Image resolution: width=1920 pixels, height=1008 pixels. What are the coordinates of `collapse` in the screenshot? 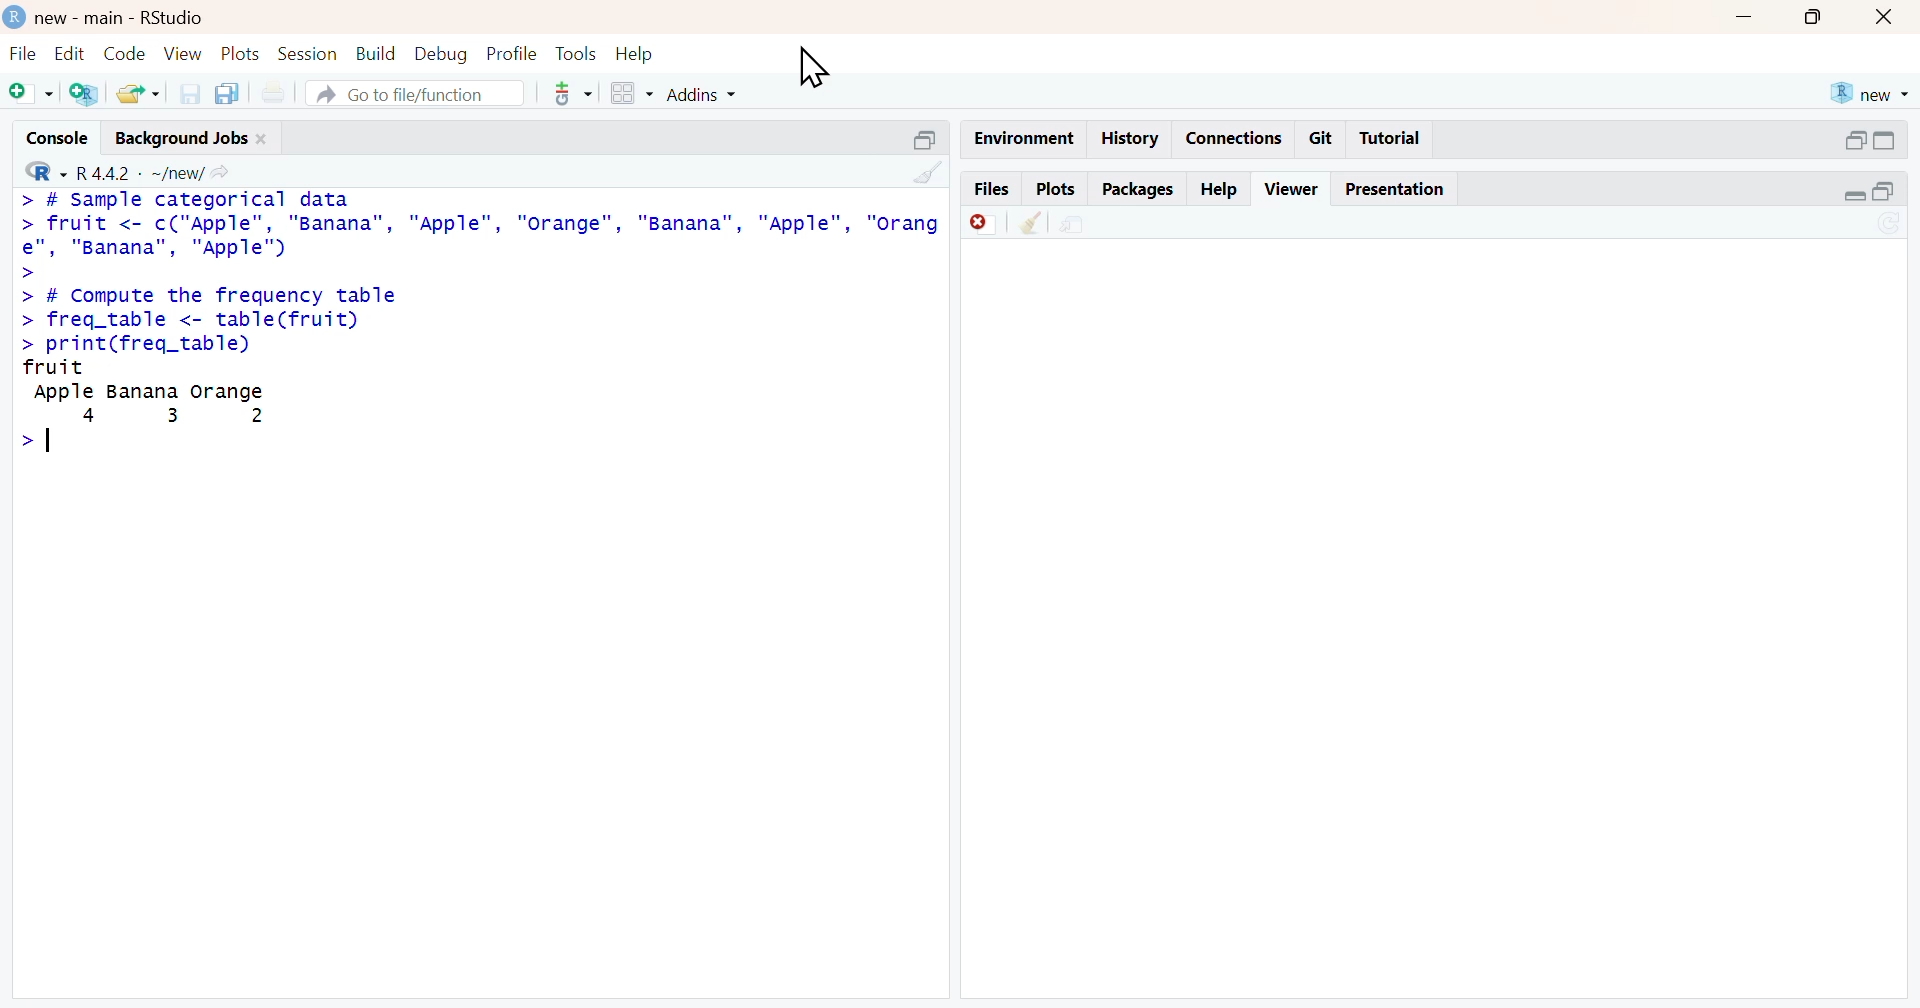 It's located at (1892, 192).